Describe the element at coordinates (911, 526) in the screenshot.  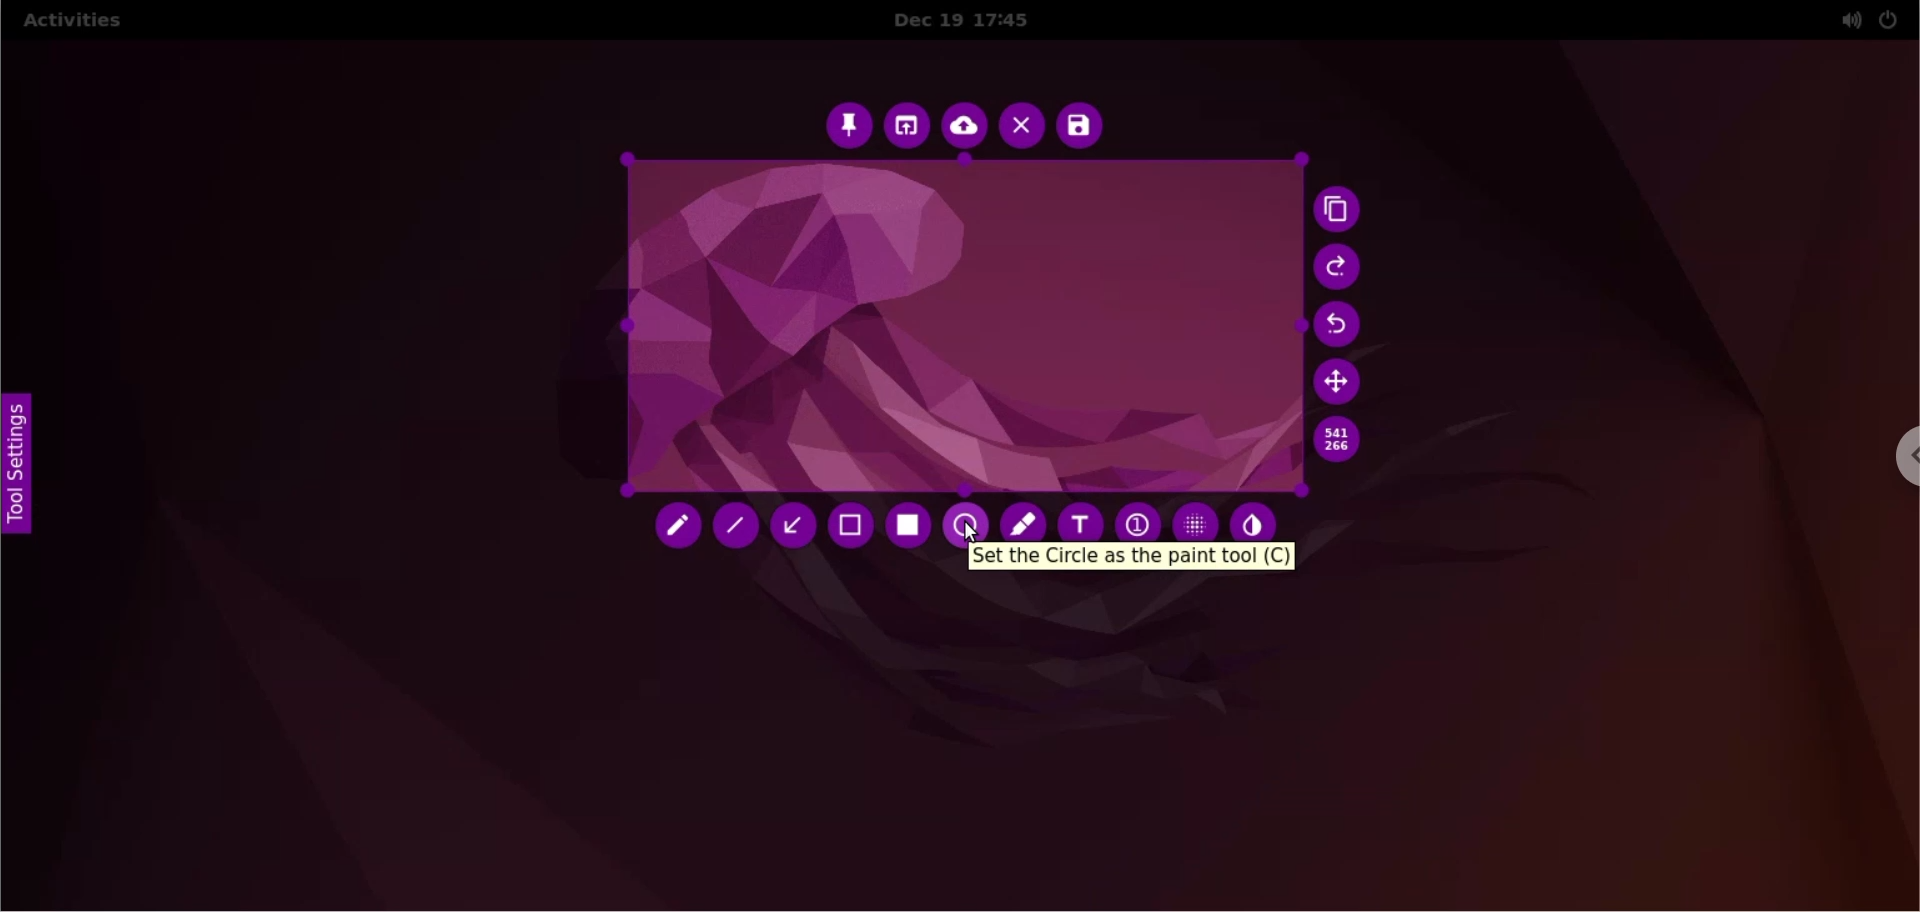
I see `rectangle tool` at that location.